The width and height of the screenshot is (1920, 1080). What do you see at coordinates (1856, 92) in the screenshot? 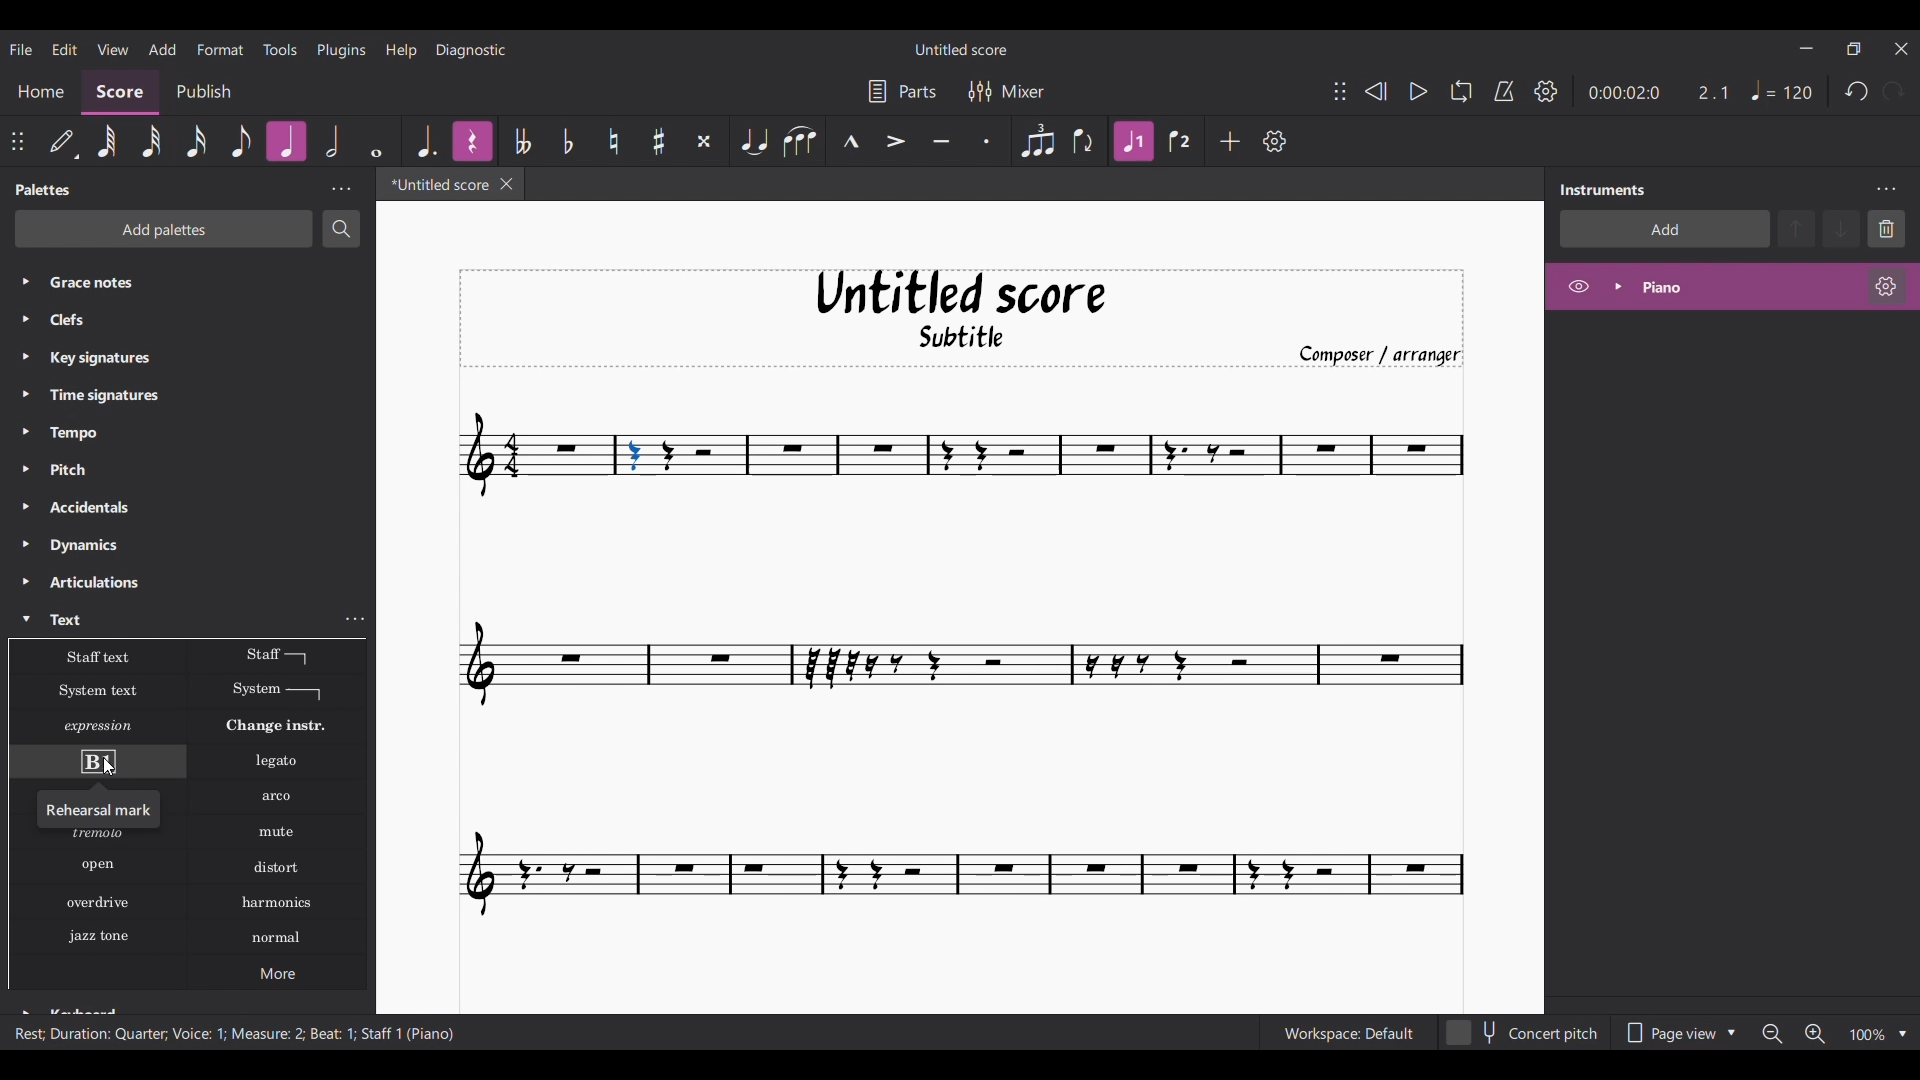
I see `Undo` at bounding box center [1856, 92].